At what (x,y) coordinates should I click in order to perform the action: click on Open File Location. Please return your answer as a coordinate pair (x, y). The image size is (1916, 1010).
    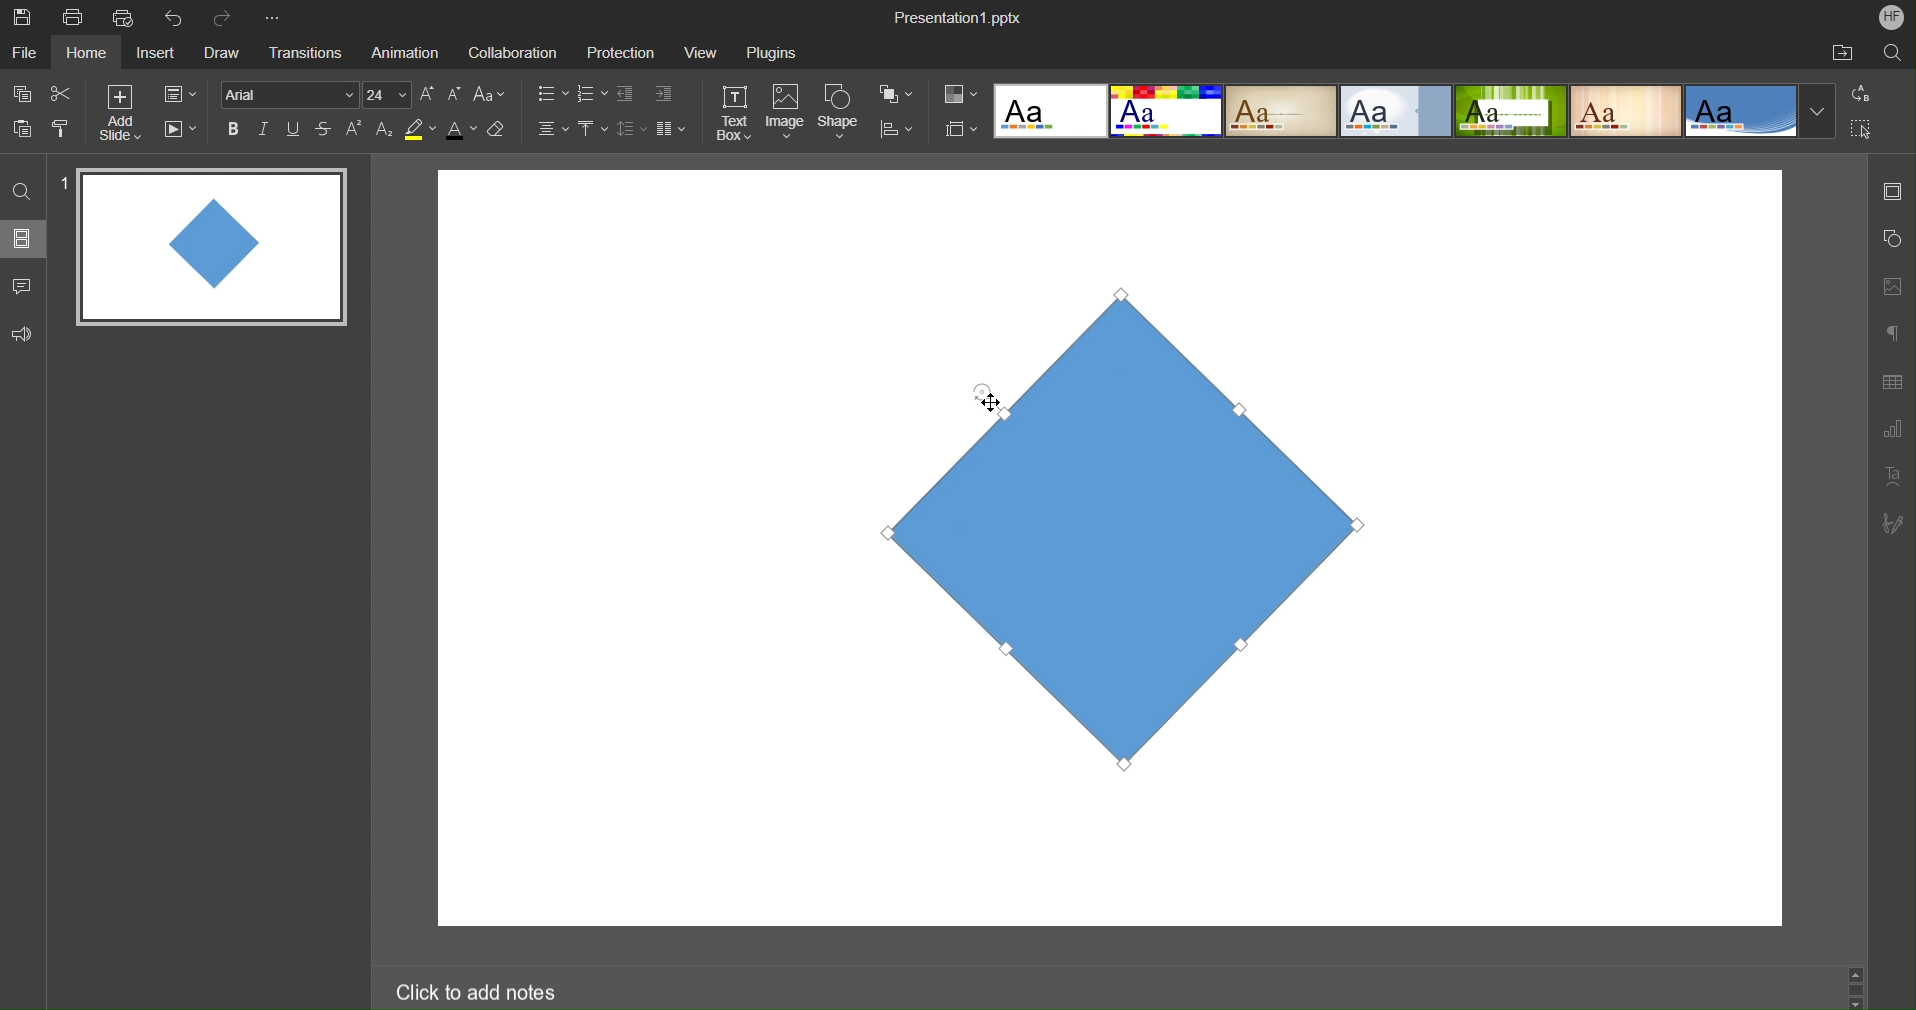
    Looking at the image, I should click on (1836, 52).